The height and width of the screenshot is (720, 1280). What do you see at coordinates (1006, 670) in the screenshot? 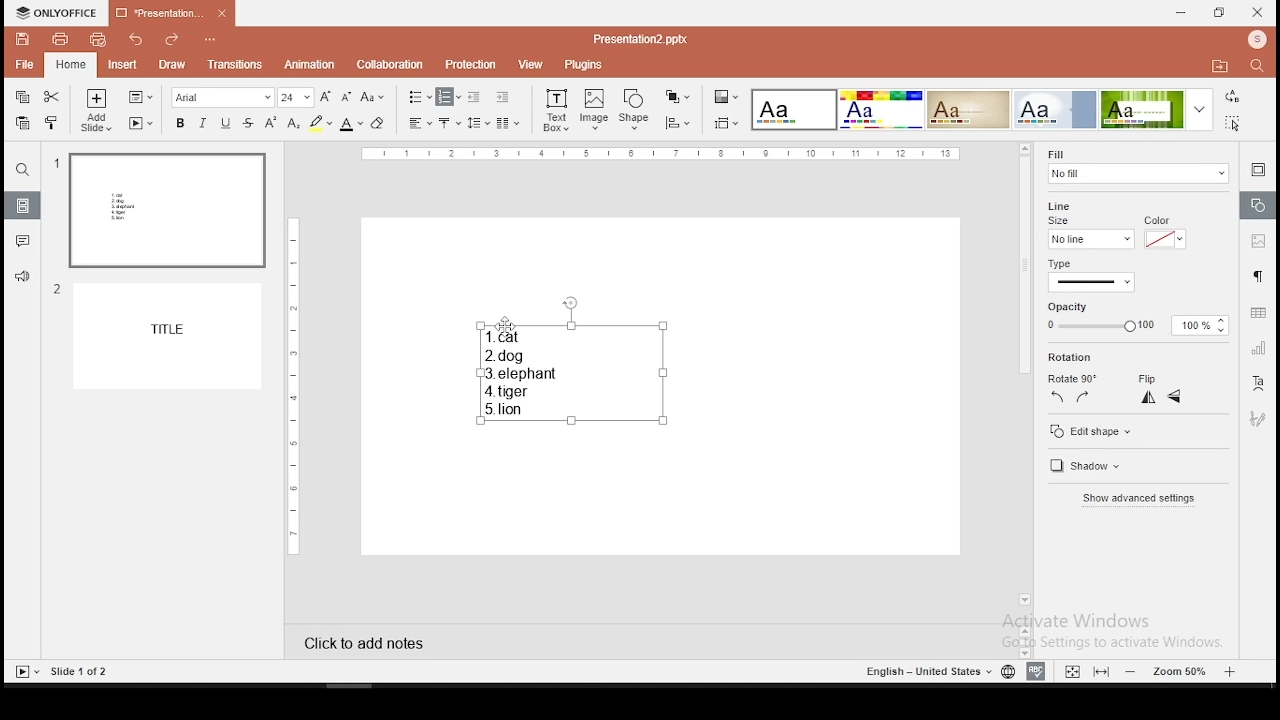
I see `language` at bounding box center [1006, 670].